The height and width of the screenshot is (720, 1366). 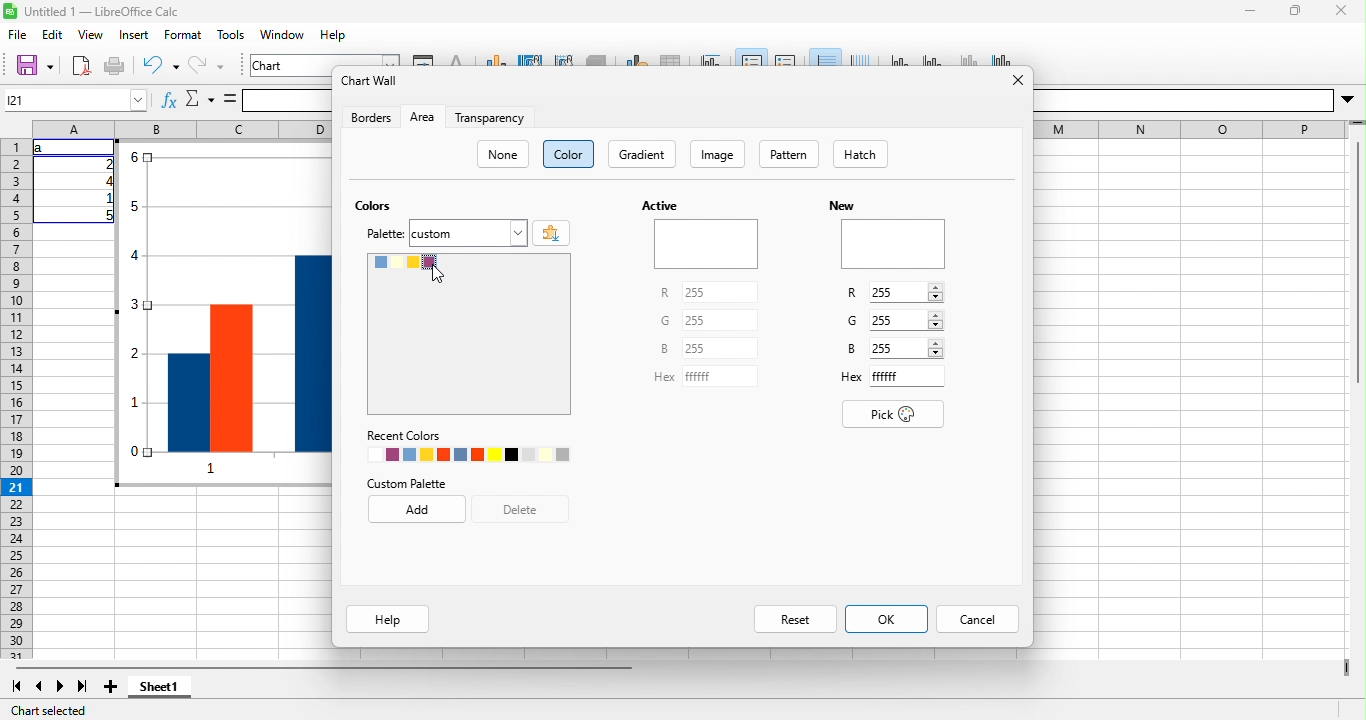 I want to click on Bar chart, so click(x=223, y=313).